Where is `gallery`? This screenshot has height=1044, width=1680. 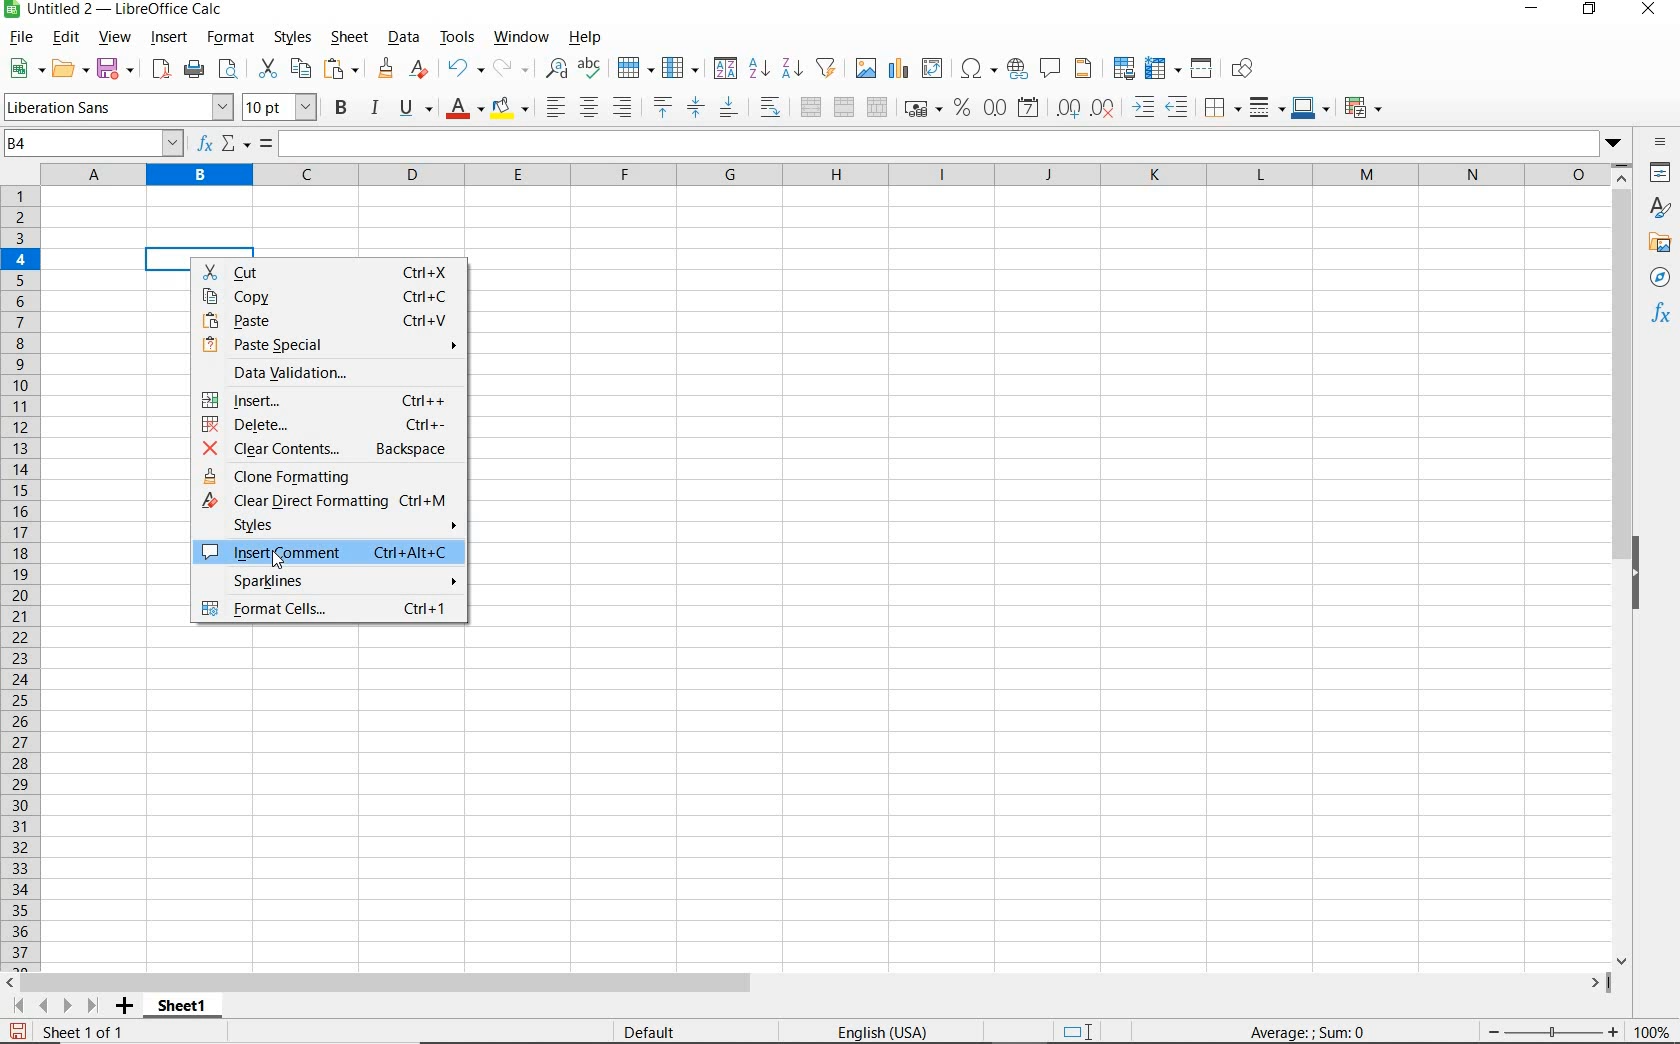
gallery is located at coordinates (1661, 241).